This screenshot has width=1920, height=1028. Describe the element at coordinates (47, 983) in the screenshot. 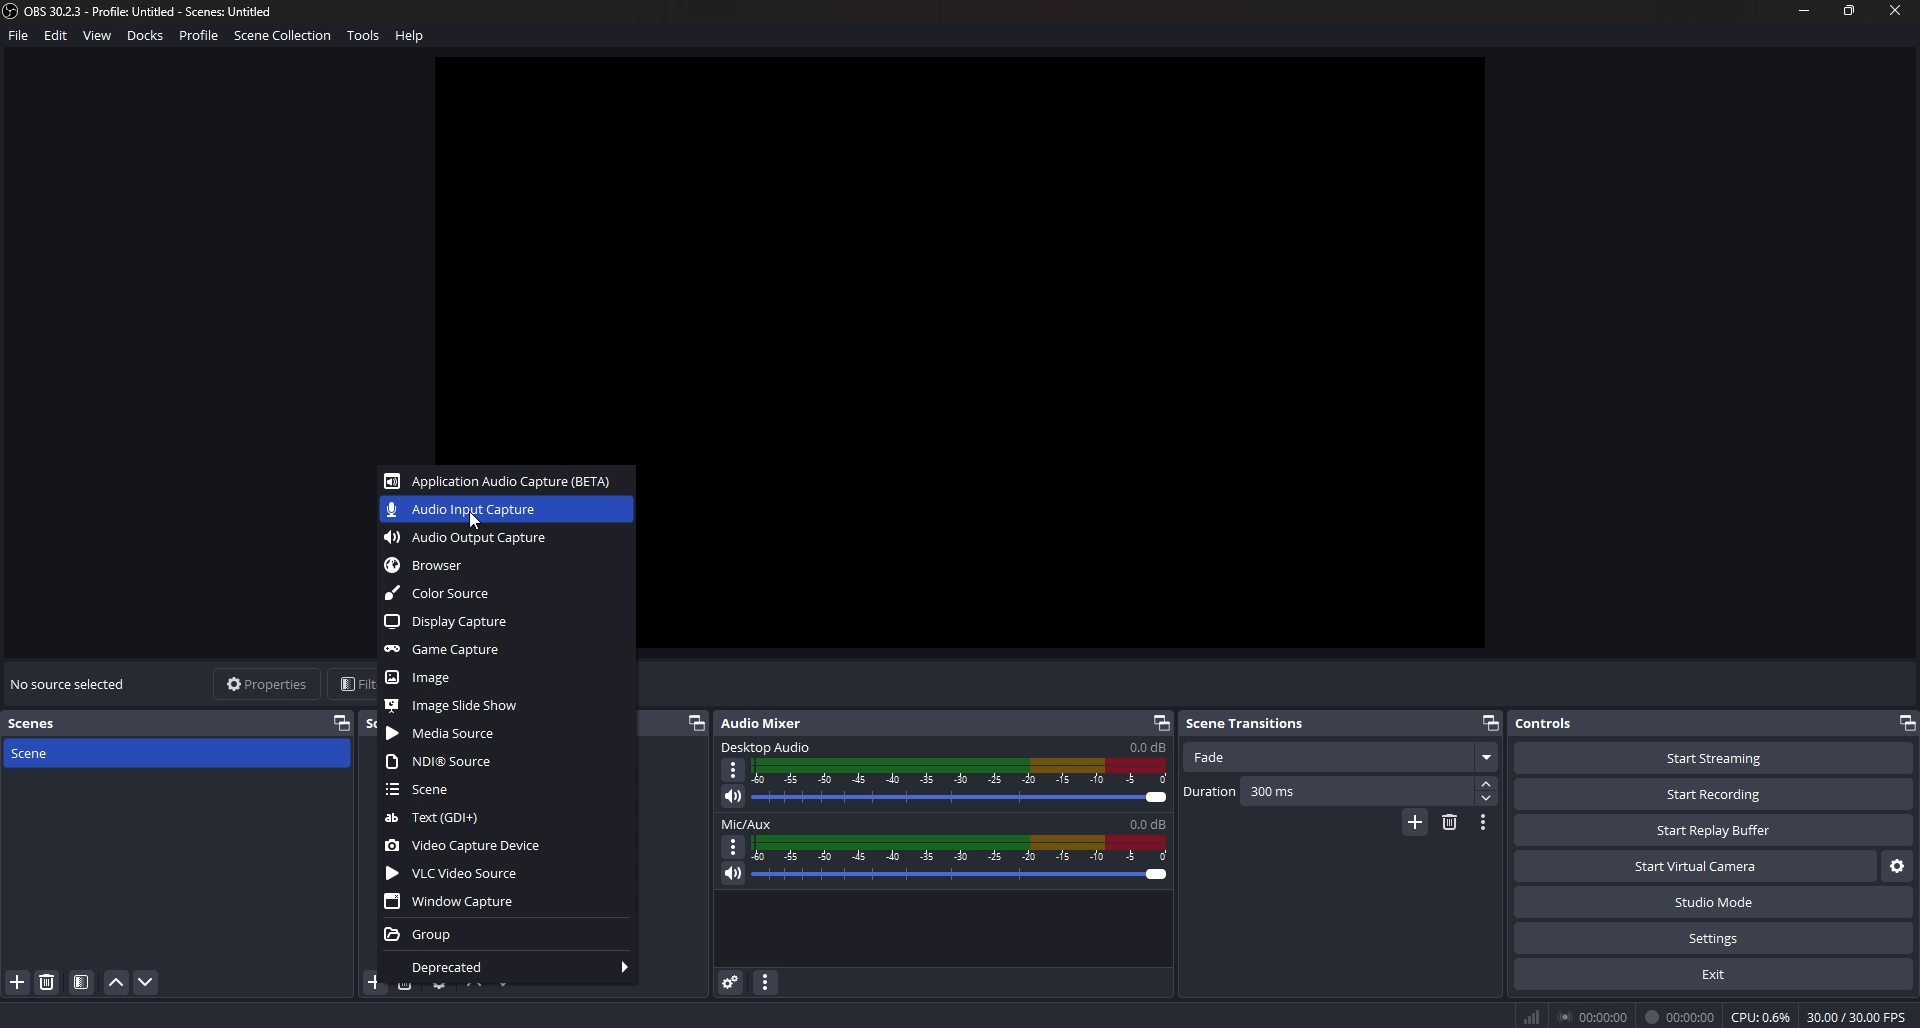

I see `delete` at that location.